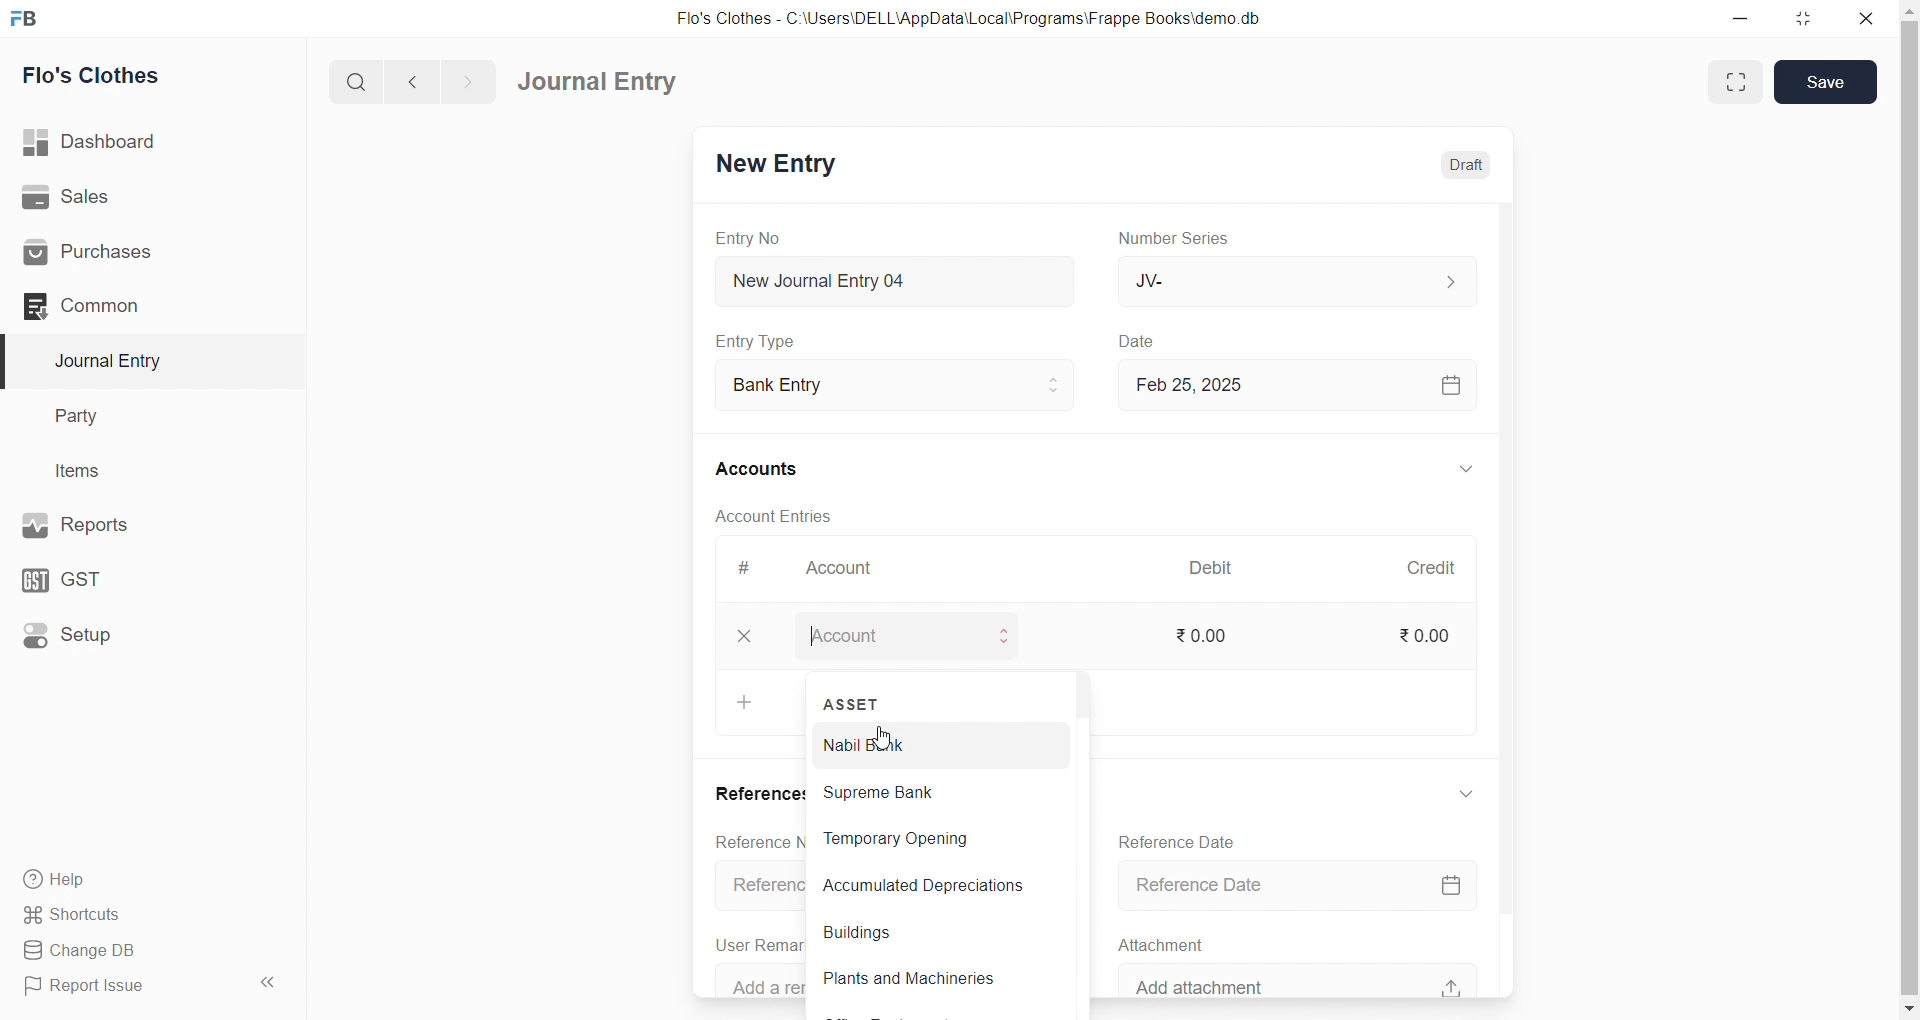 The width and height of the screenshot is (1920, 1020). I want to click on cursor, so click(886, 740).